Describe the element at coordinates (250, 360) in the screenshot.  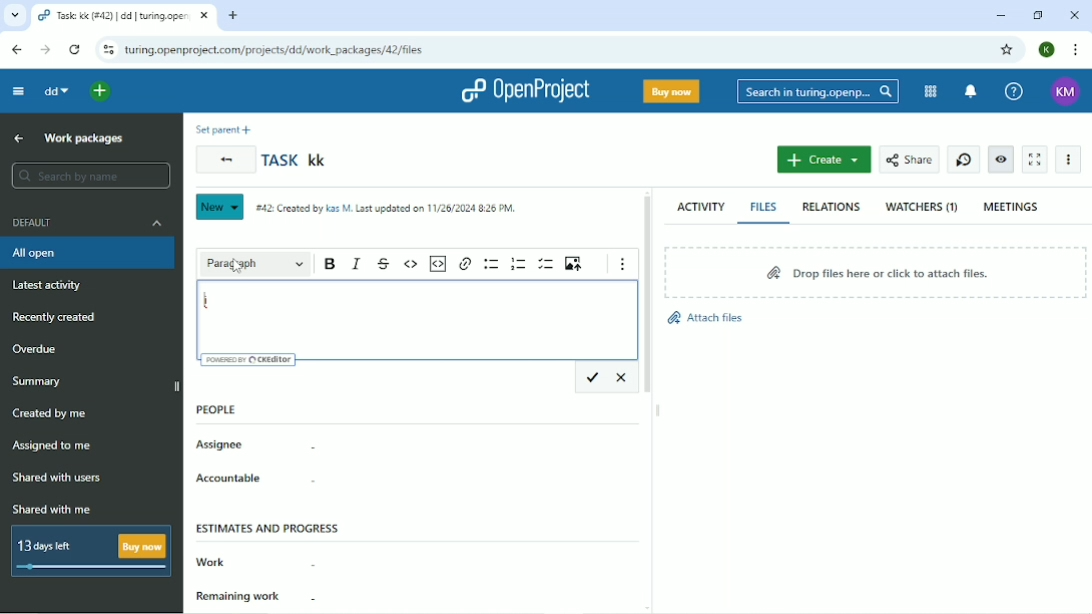
I see `Powered by CKEditor` at that location.